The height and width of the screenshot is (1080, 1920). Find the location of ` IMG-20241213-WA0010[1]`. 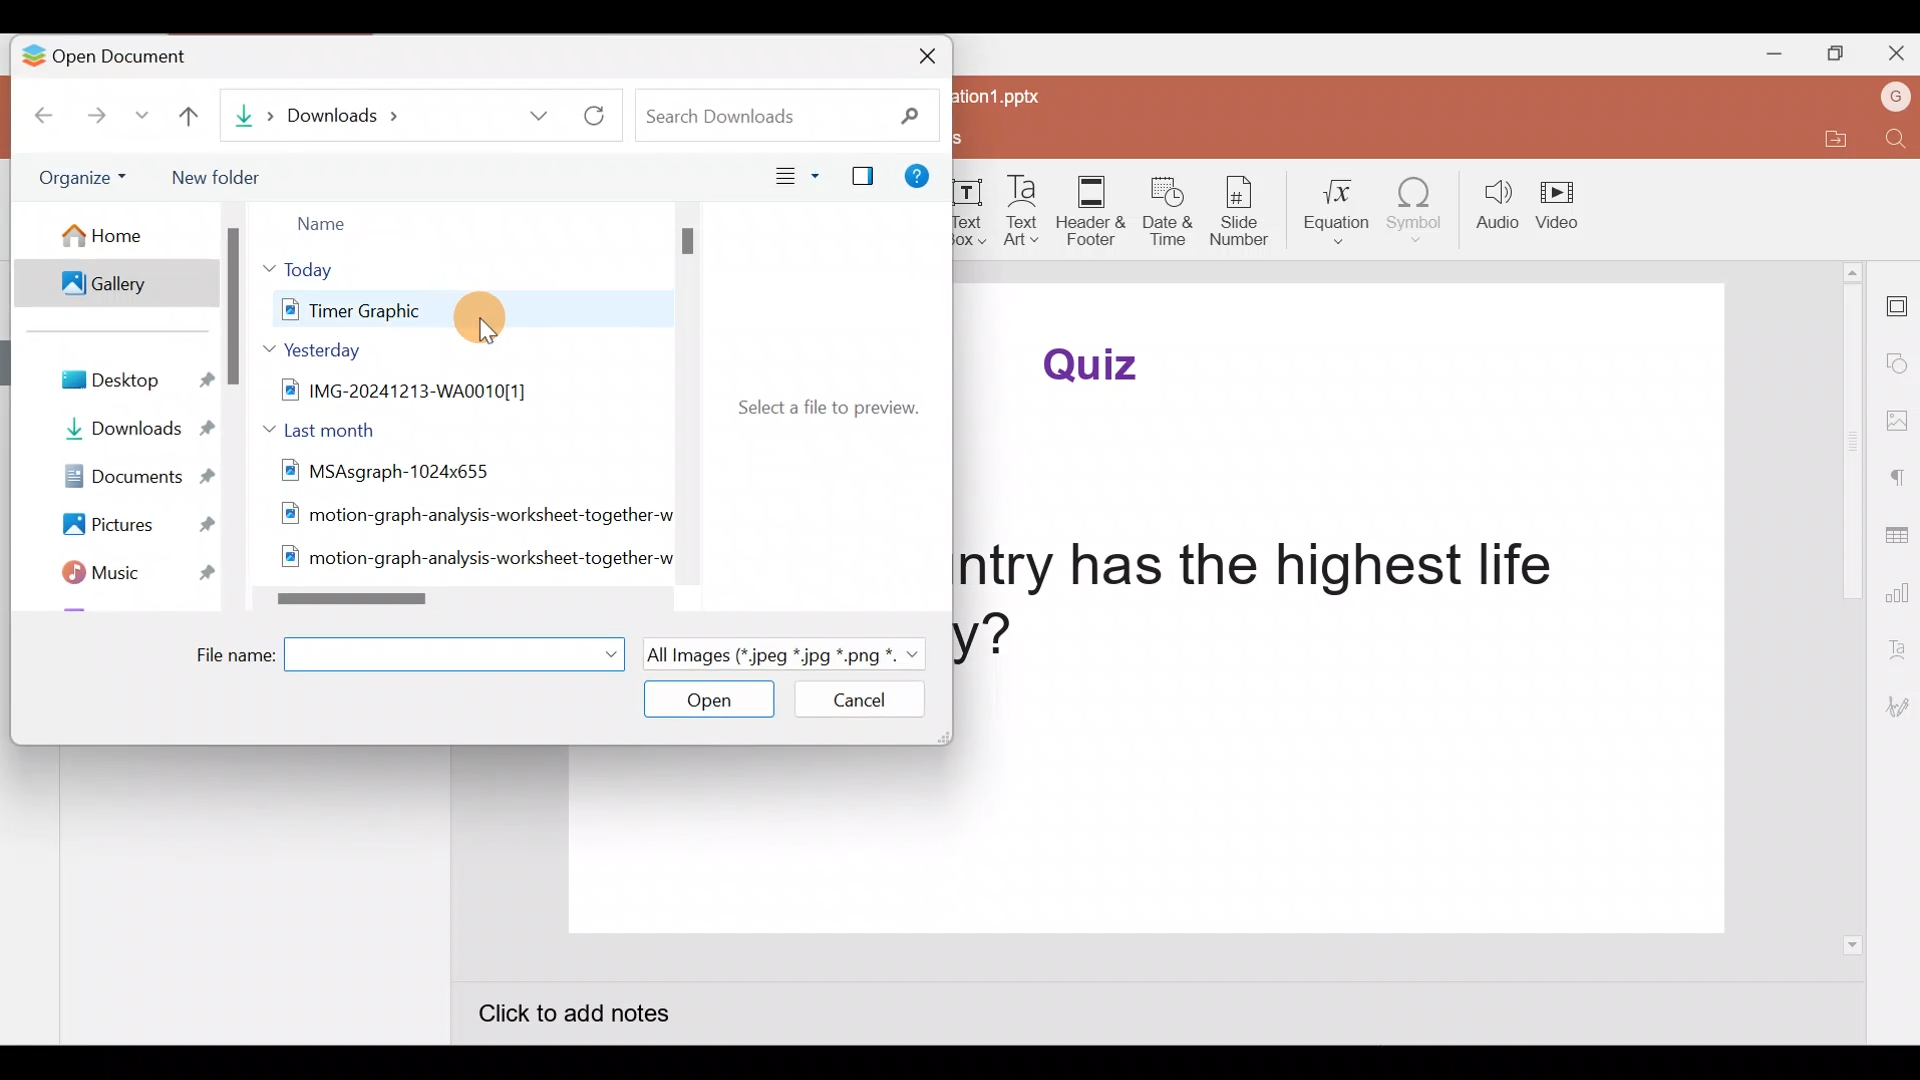

 IMG-20241213-WA0010[1] is located at coordinates (455, 390).